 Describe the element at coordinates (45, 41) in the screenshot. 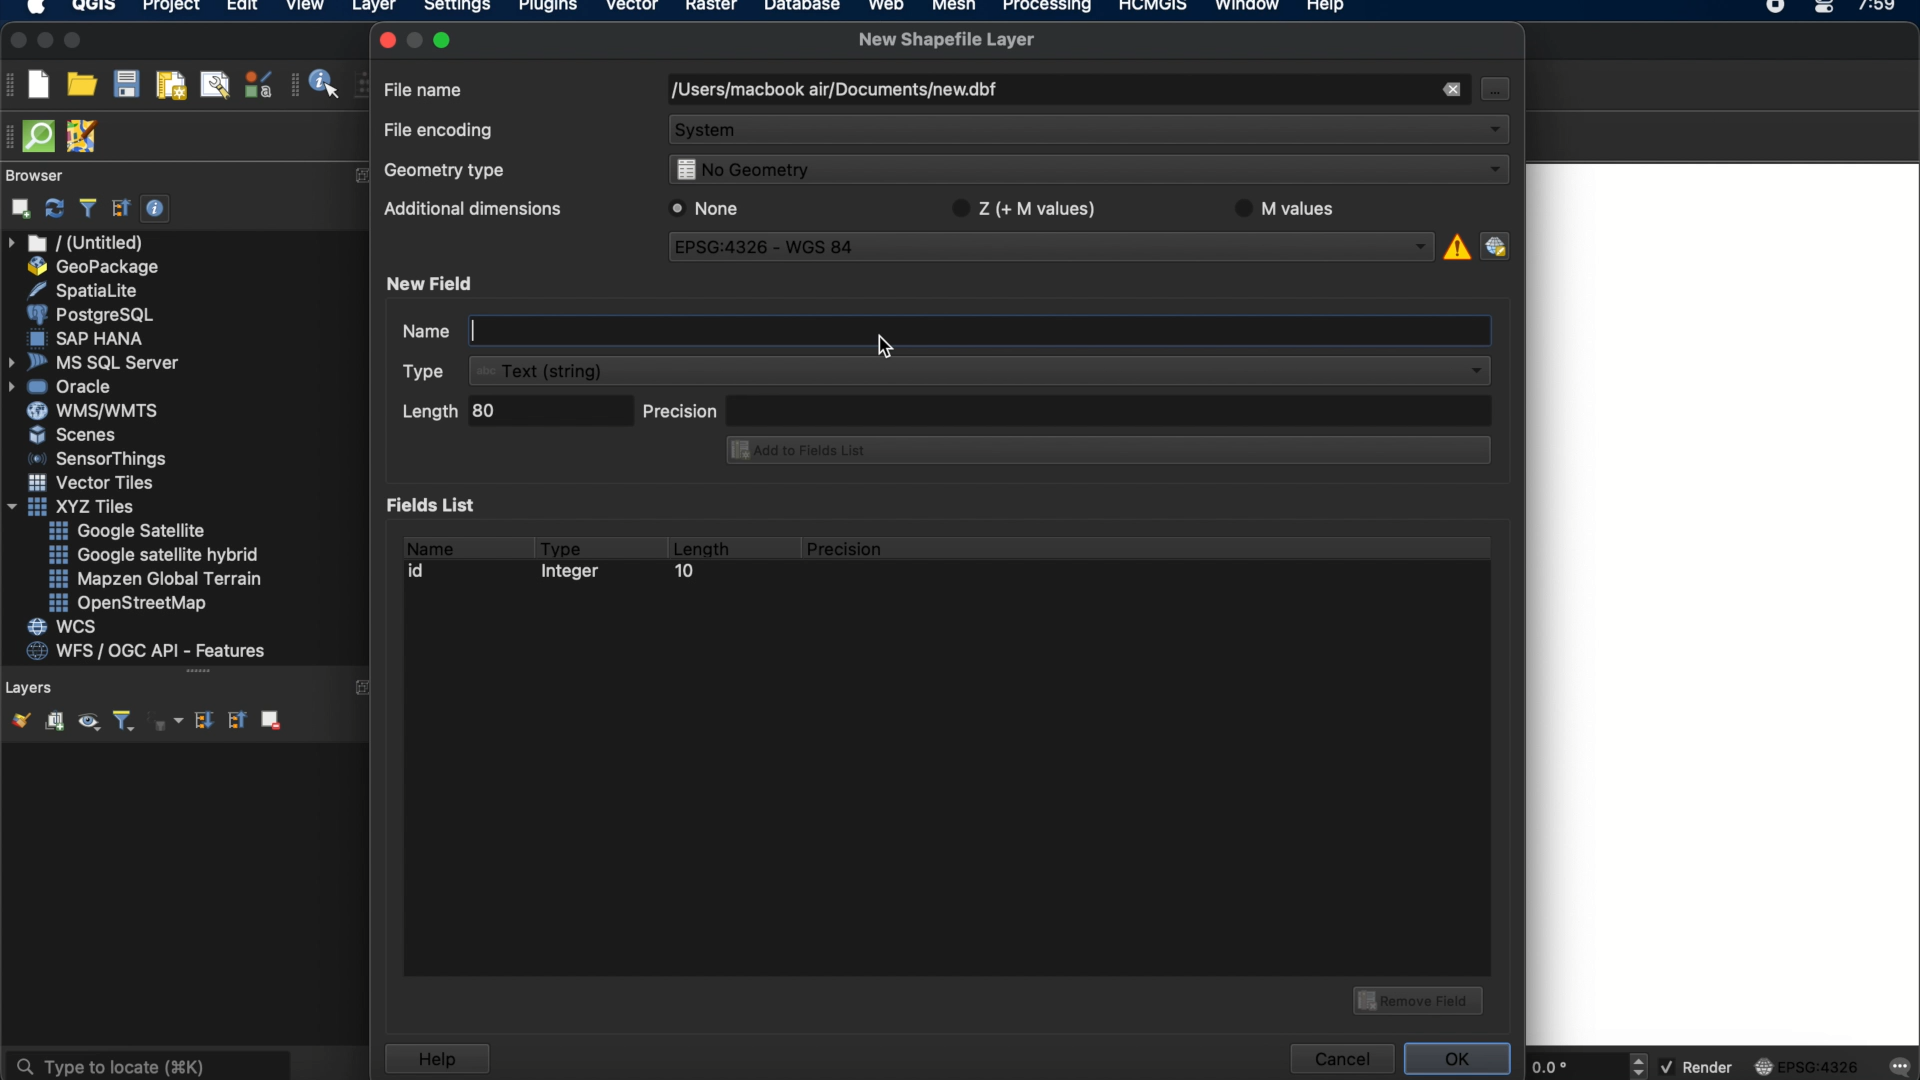

I see `minimize` at that location.